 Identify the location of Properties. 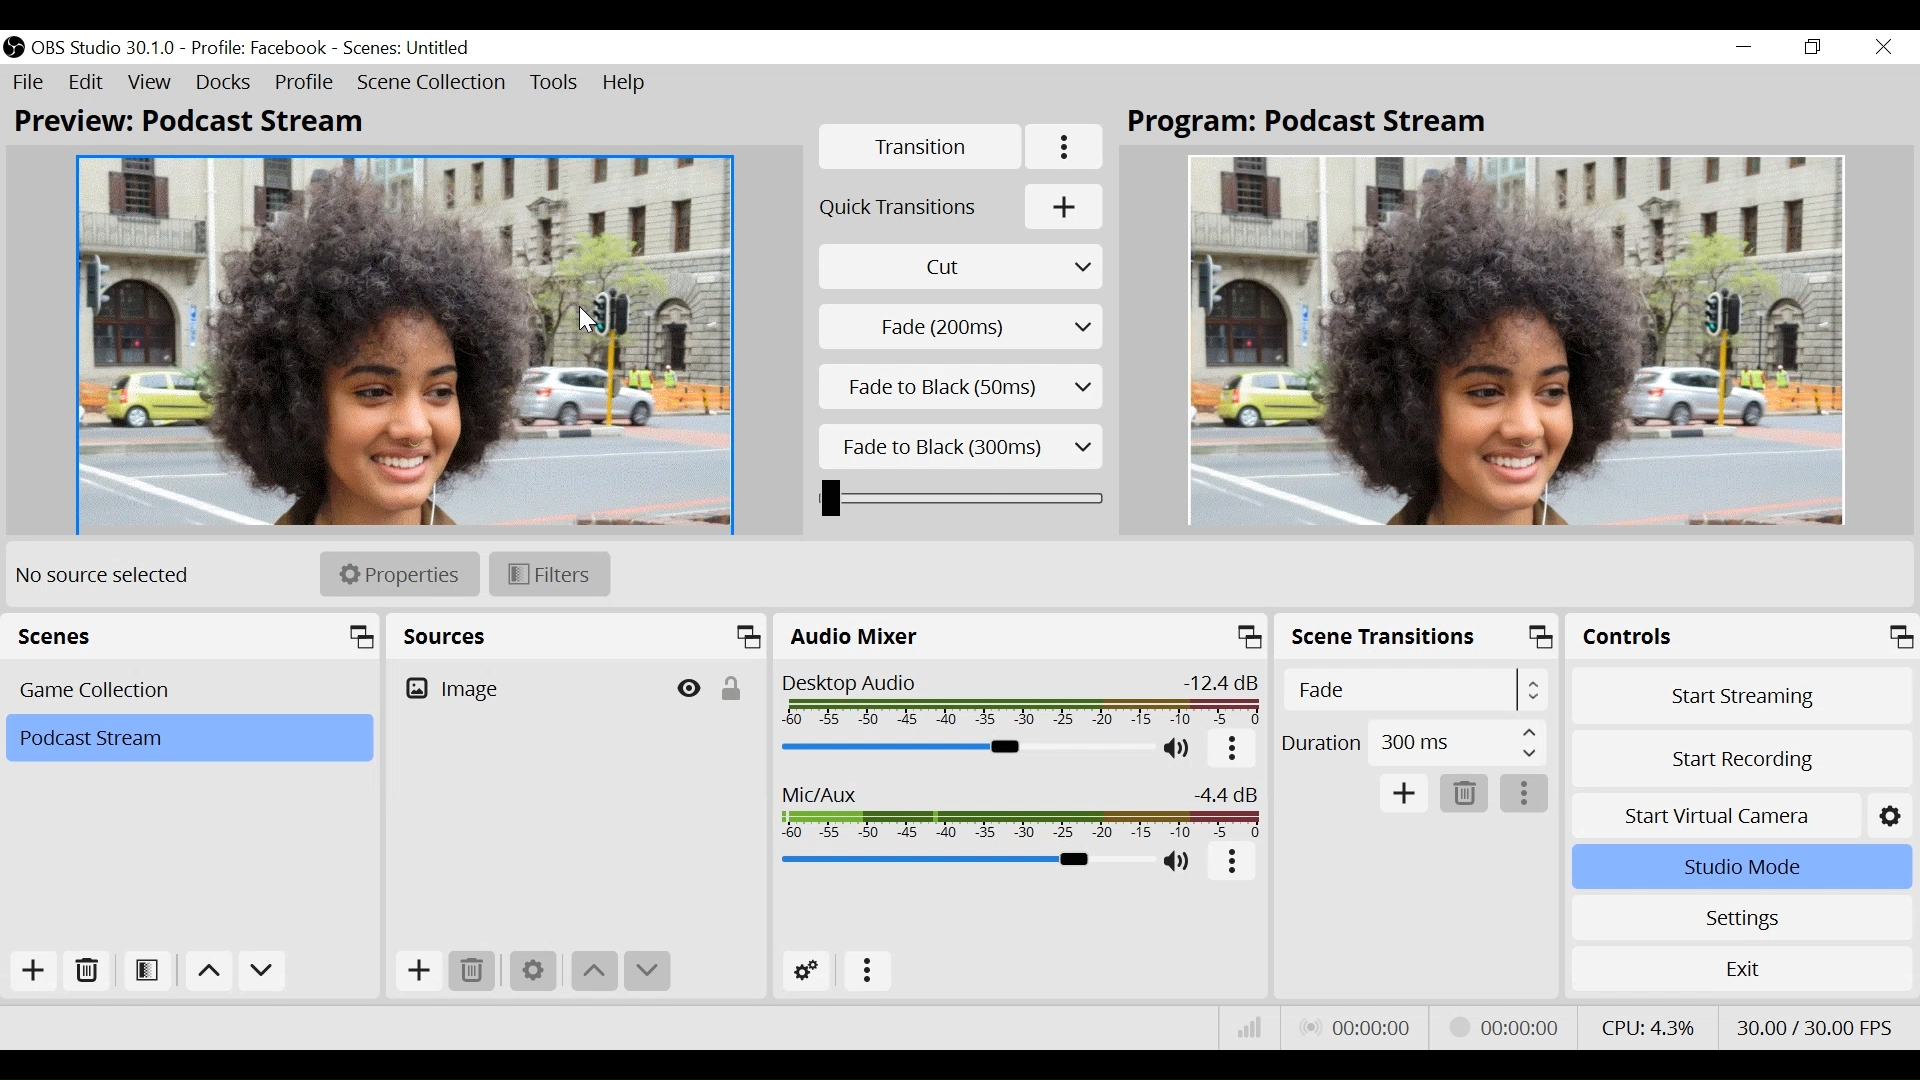
(400, 574).